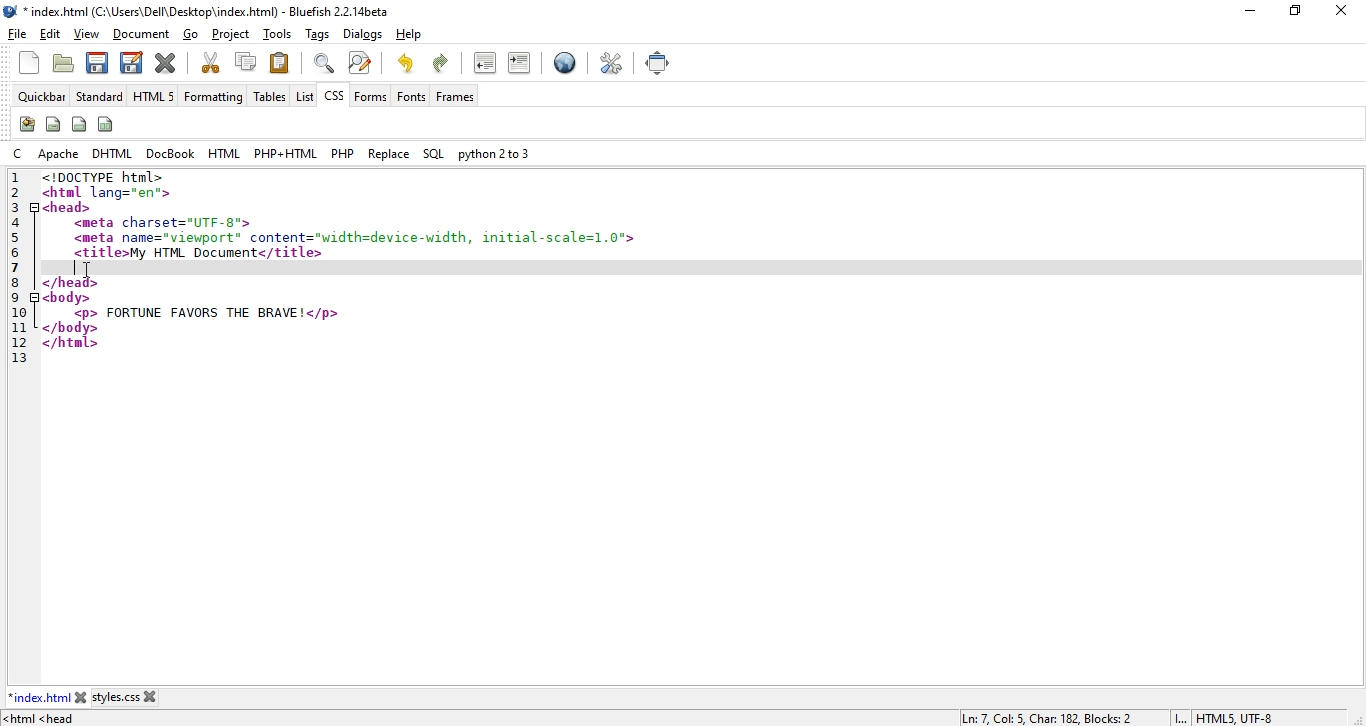 The height and width of the screenshot is (726, 1366). What do you see at coordinates (107, 124) in the screenshot?
I see `columns` at bounding box center [107, 124].